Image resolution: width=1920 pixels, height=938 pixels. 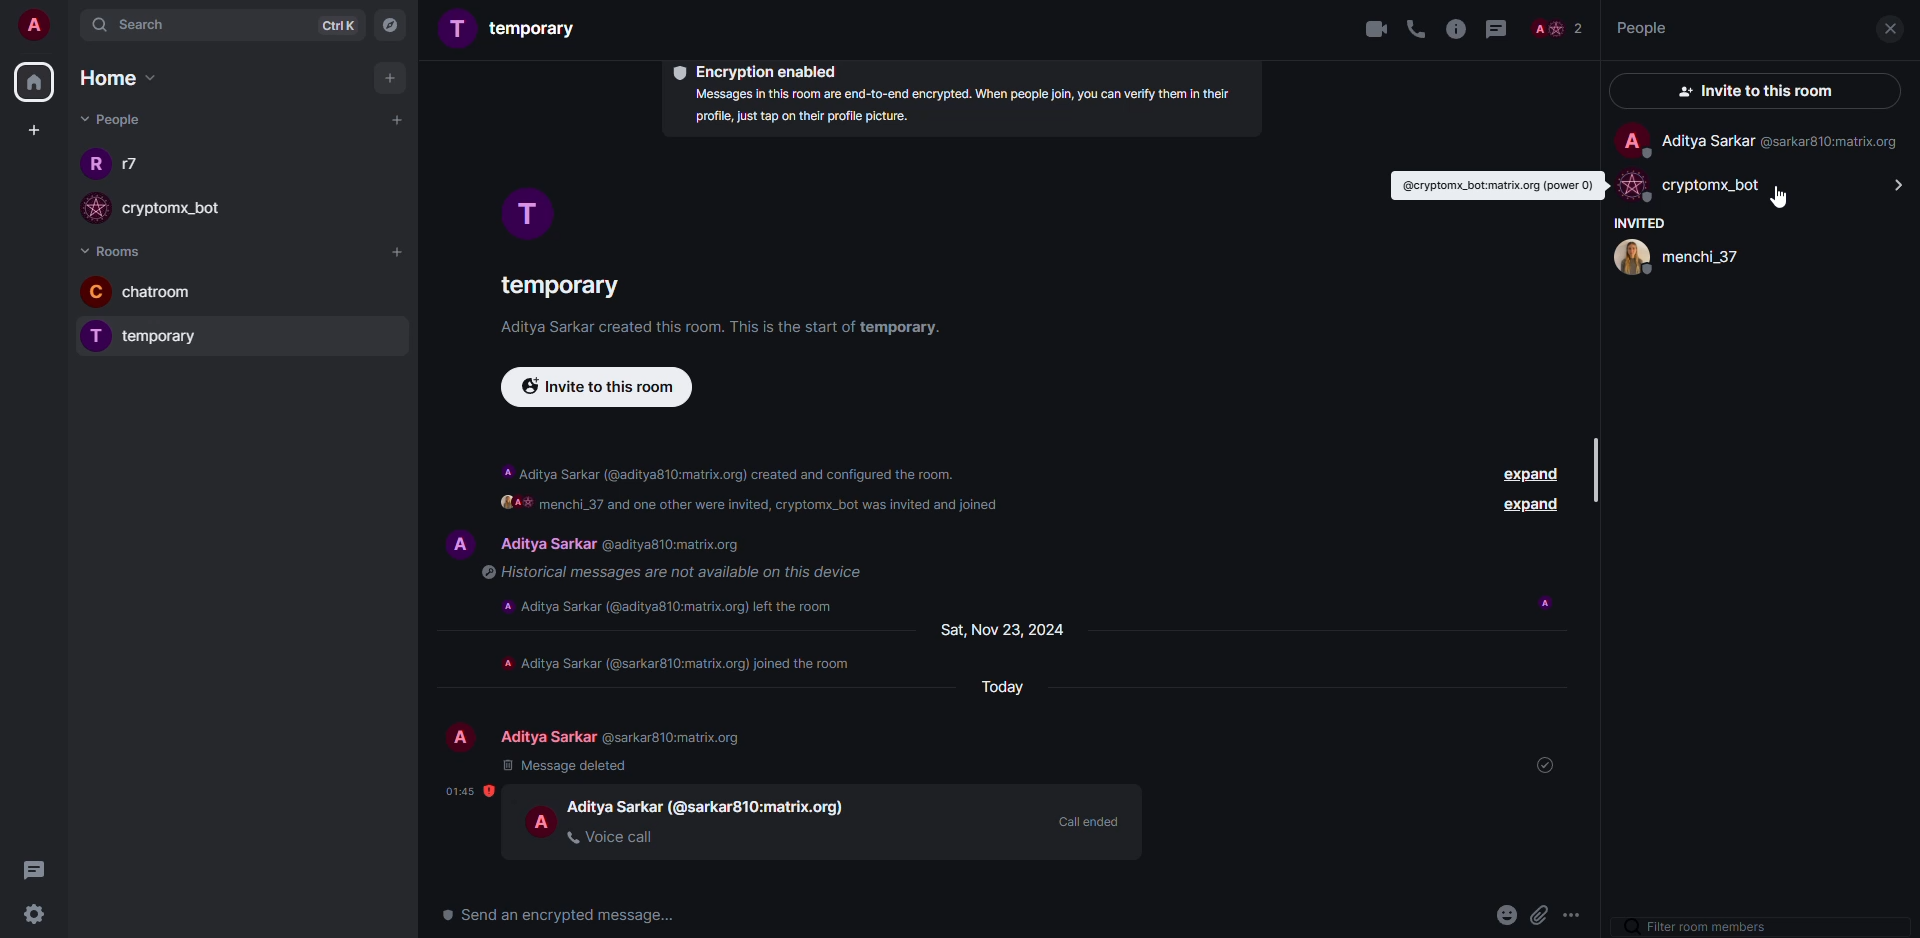 What do you see at coordinates (675, 604) in the screenshot?
I see `info` at bounding box center [675, 604].